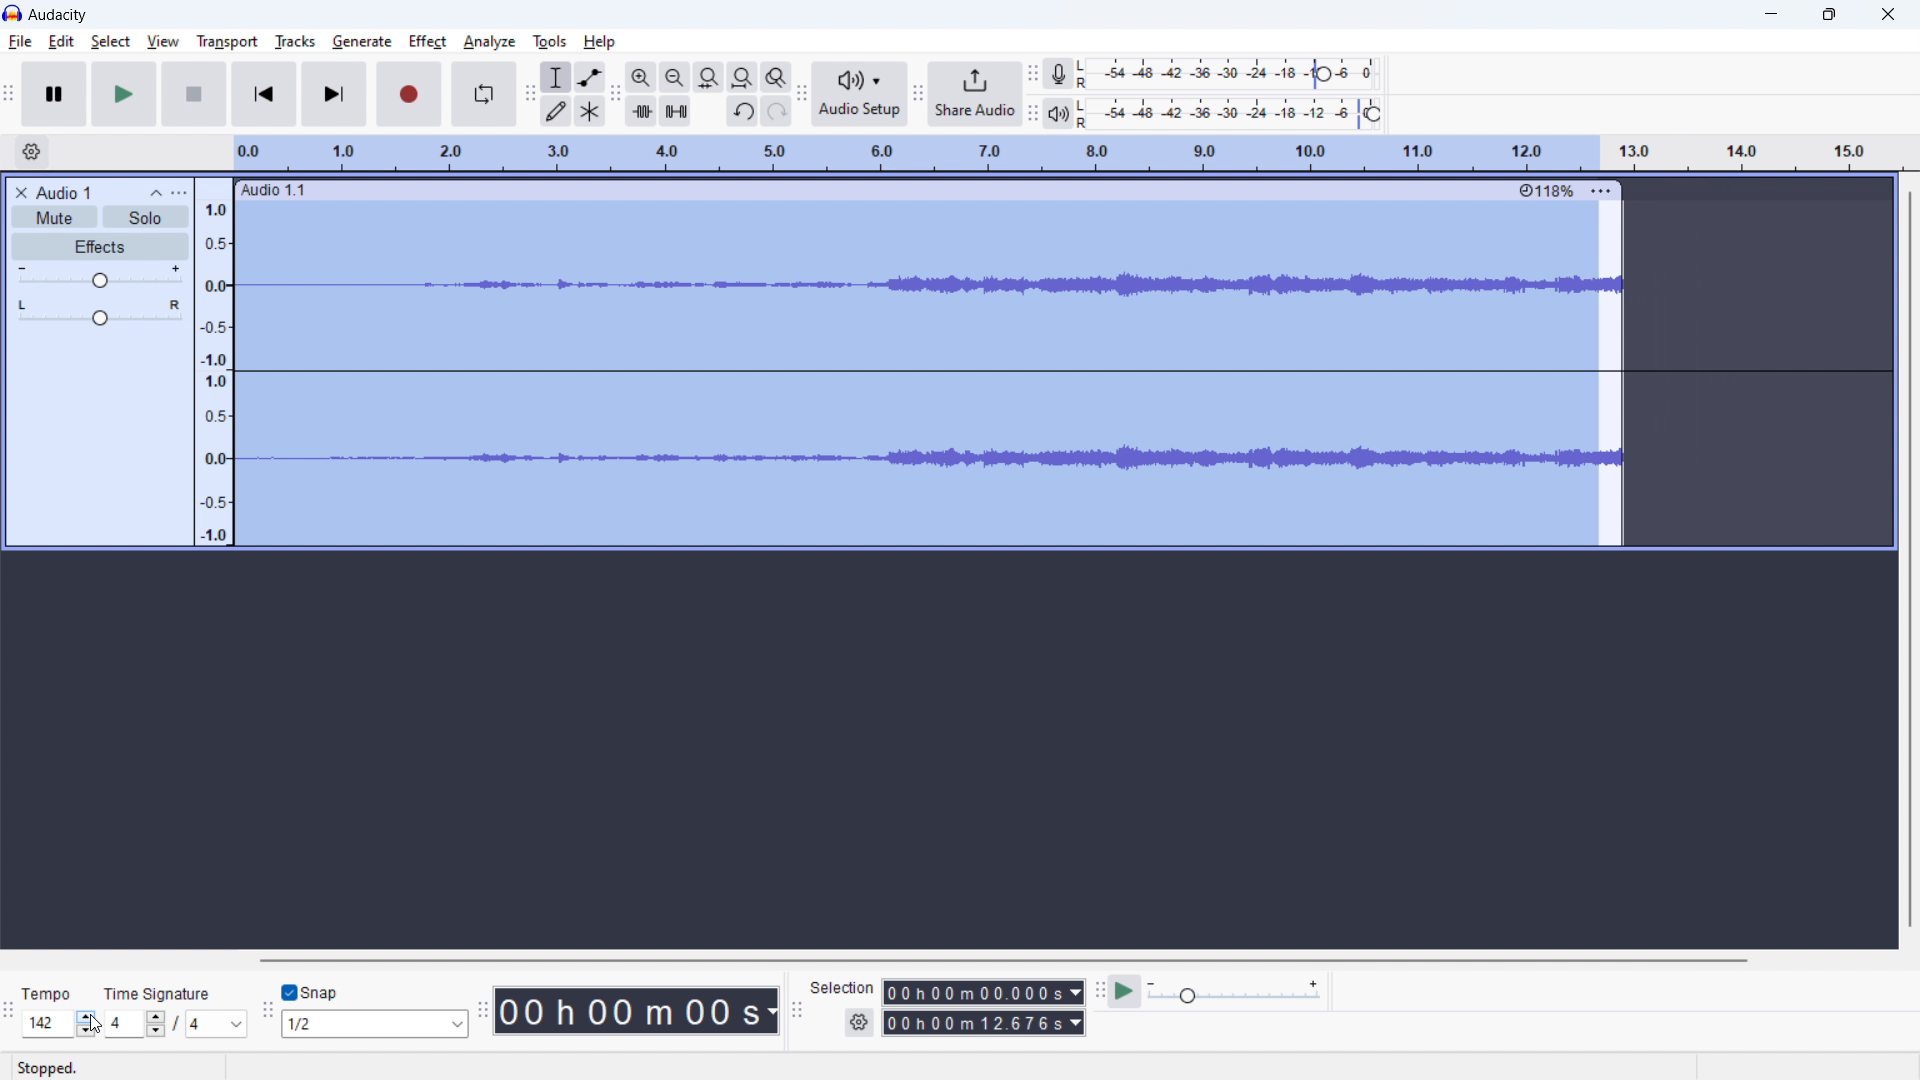  What do you see at coordinates (641, 110) in the screenshot?
I see `trim audio outside selection` at bounding box center [641, 110].